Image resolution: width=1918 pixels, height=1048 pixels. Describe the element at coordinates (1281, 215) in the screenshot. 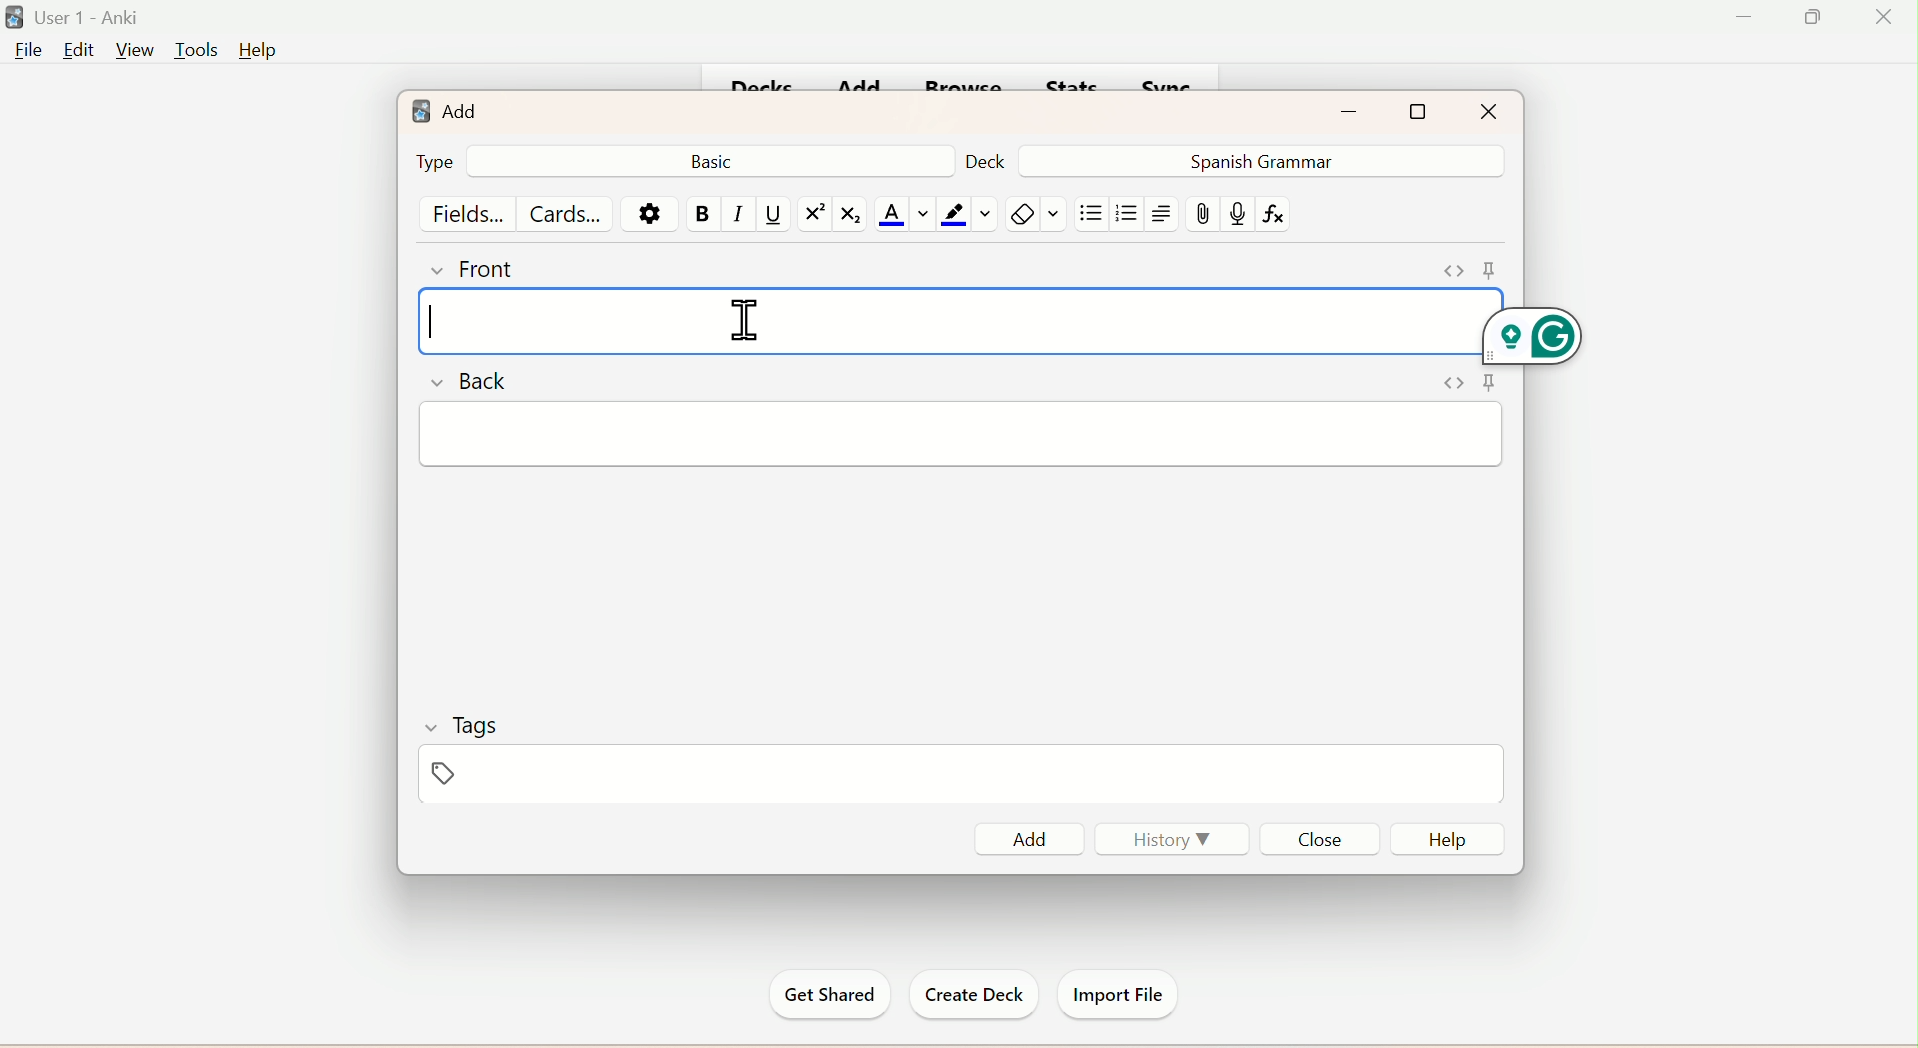

I see `fx` at that location.